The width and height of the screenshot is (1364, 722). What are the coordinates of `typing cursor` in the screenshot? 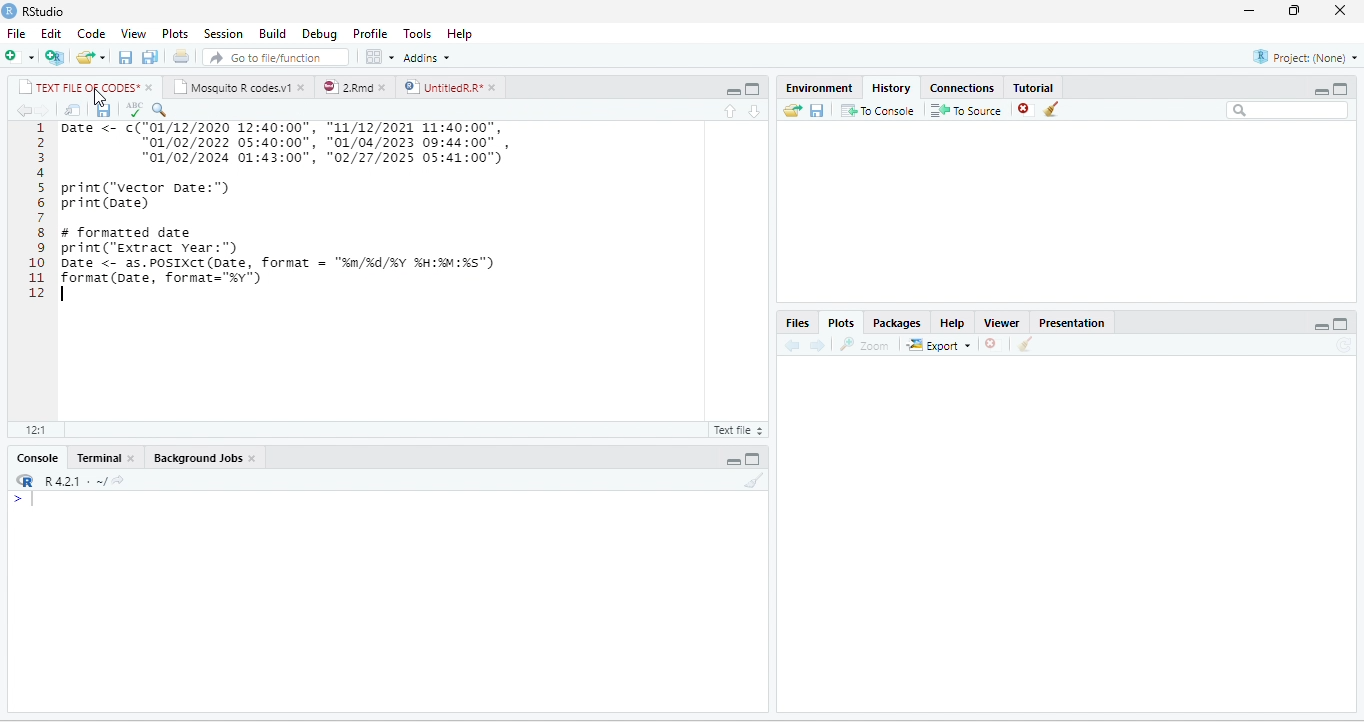 It's located at (66, 295).